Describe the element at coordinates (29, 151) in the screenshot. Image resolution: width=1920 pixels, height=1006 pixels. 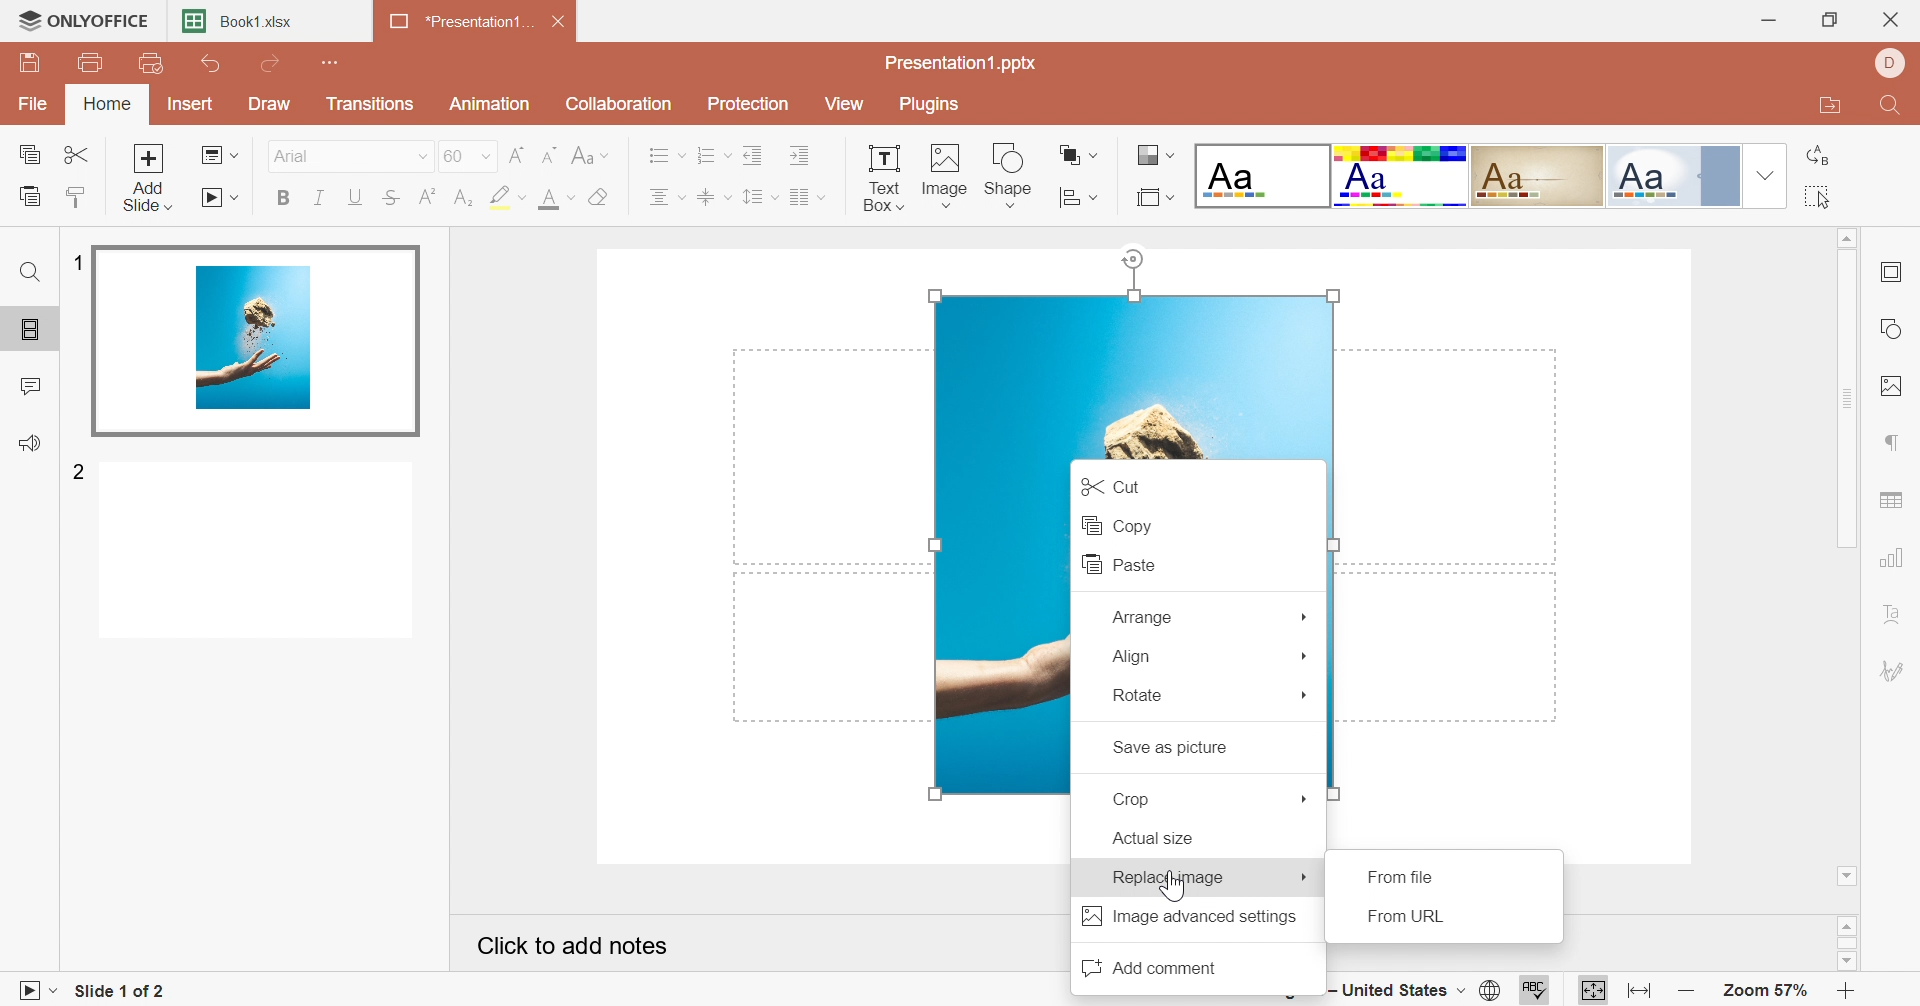
I see `Copy` at that location.